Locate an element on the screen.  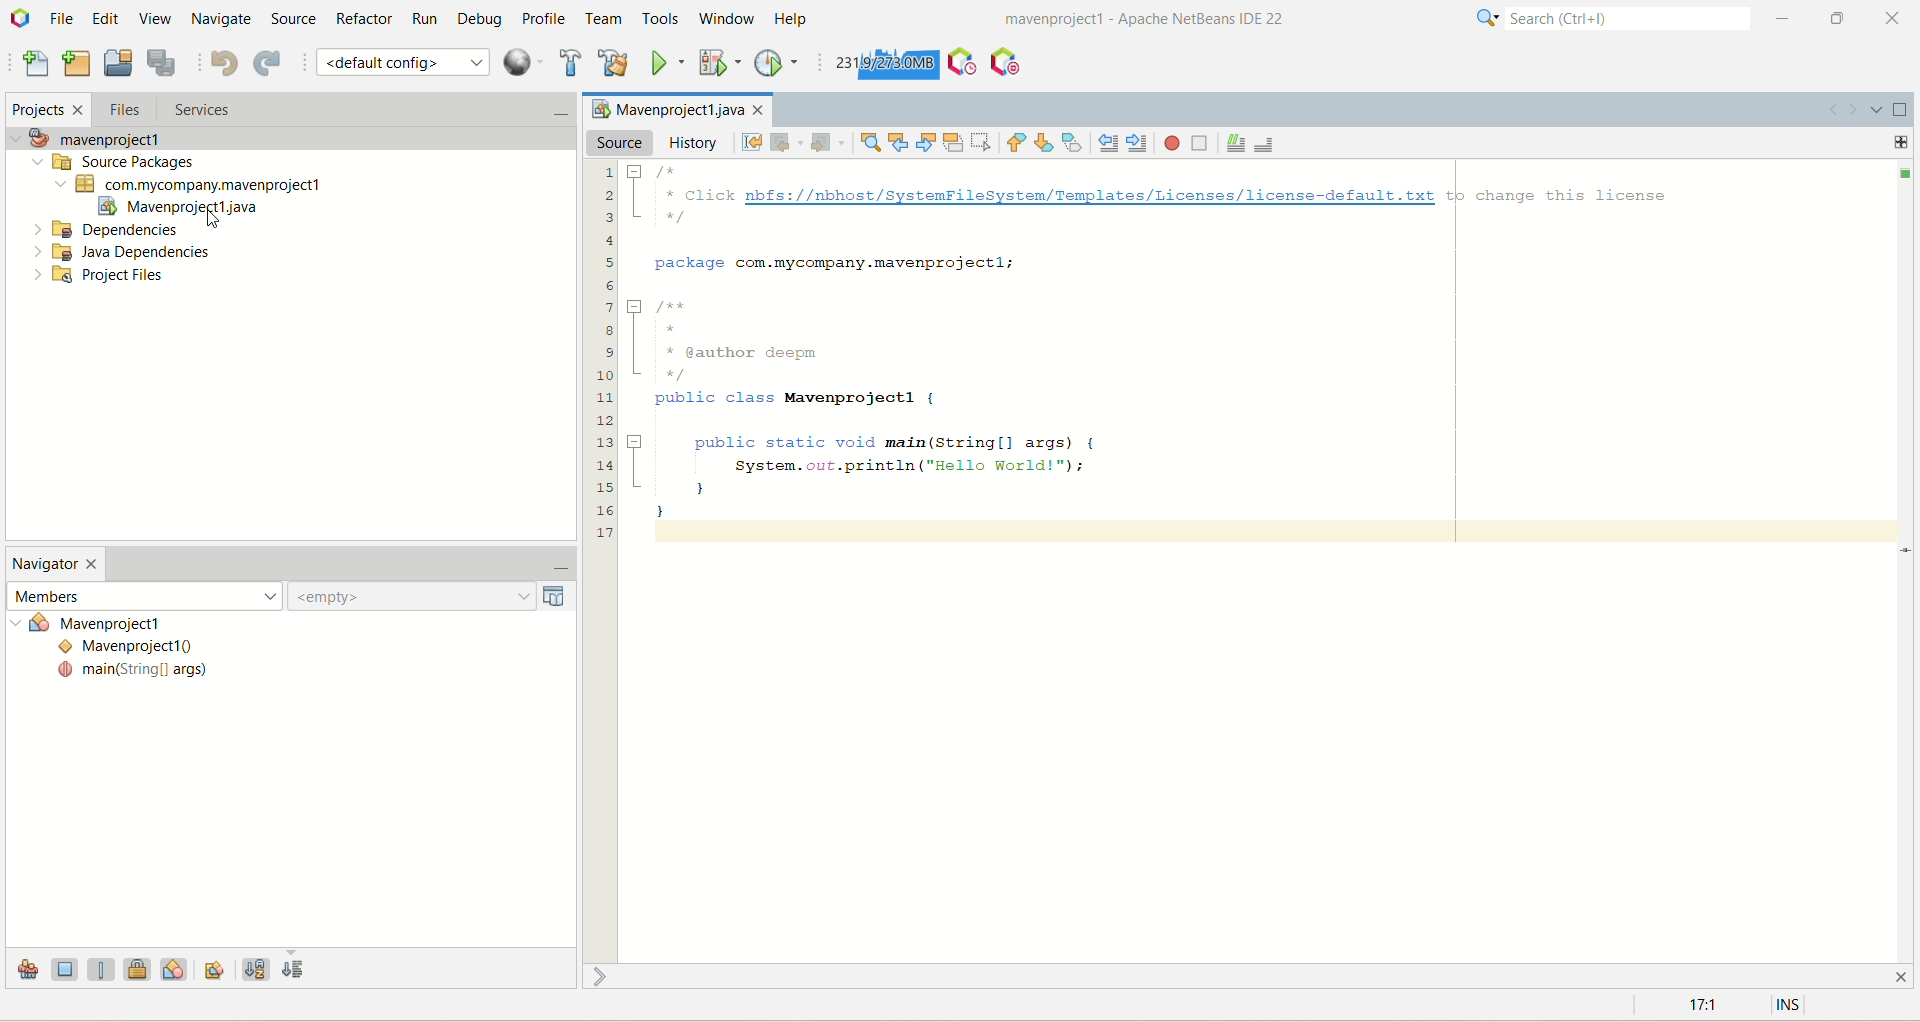
close is located at coordinates (1906, 975).